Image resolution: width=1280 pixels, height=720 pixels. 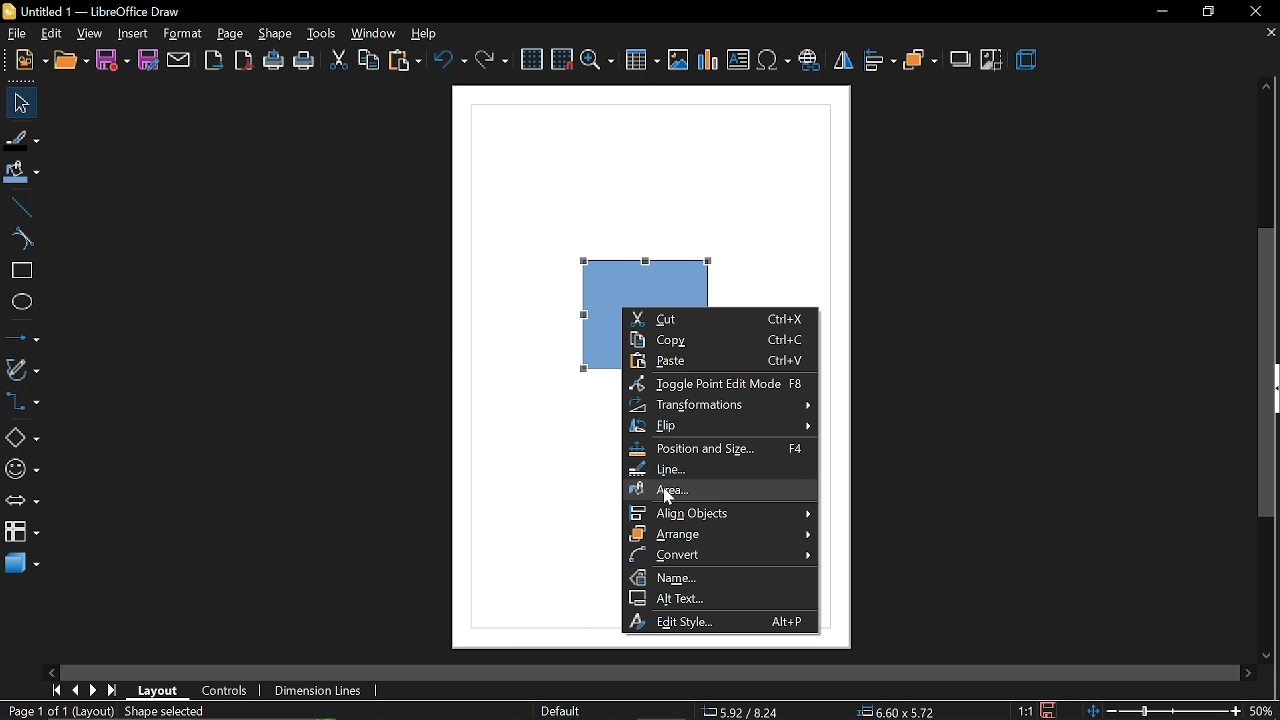 What do you see at coordinates (992, 59) in the screenshot?
I see `crop` at bounding box center [992, 59].